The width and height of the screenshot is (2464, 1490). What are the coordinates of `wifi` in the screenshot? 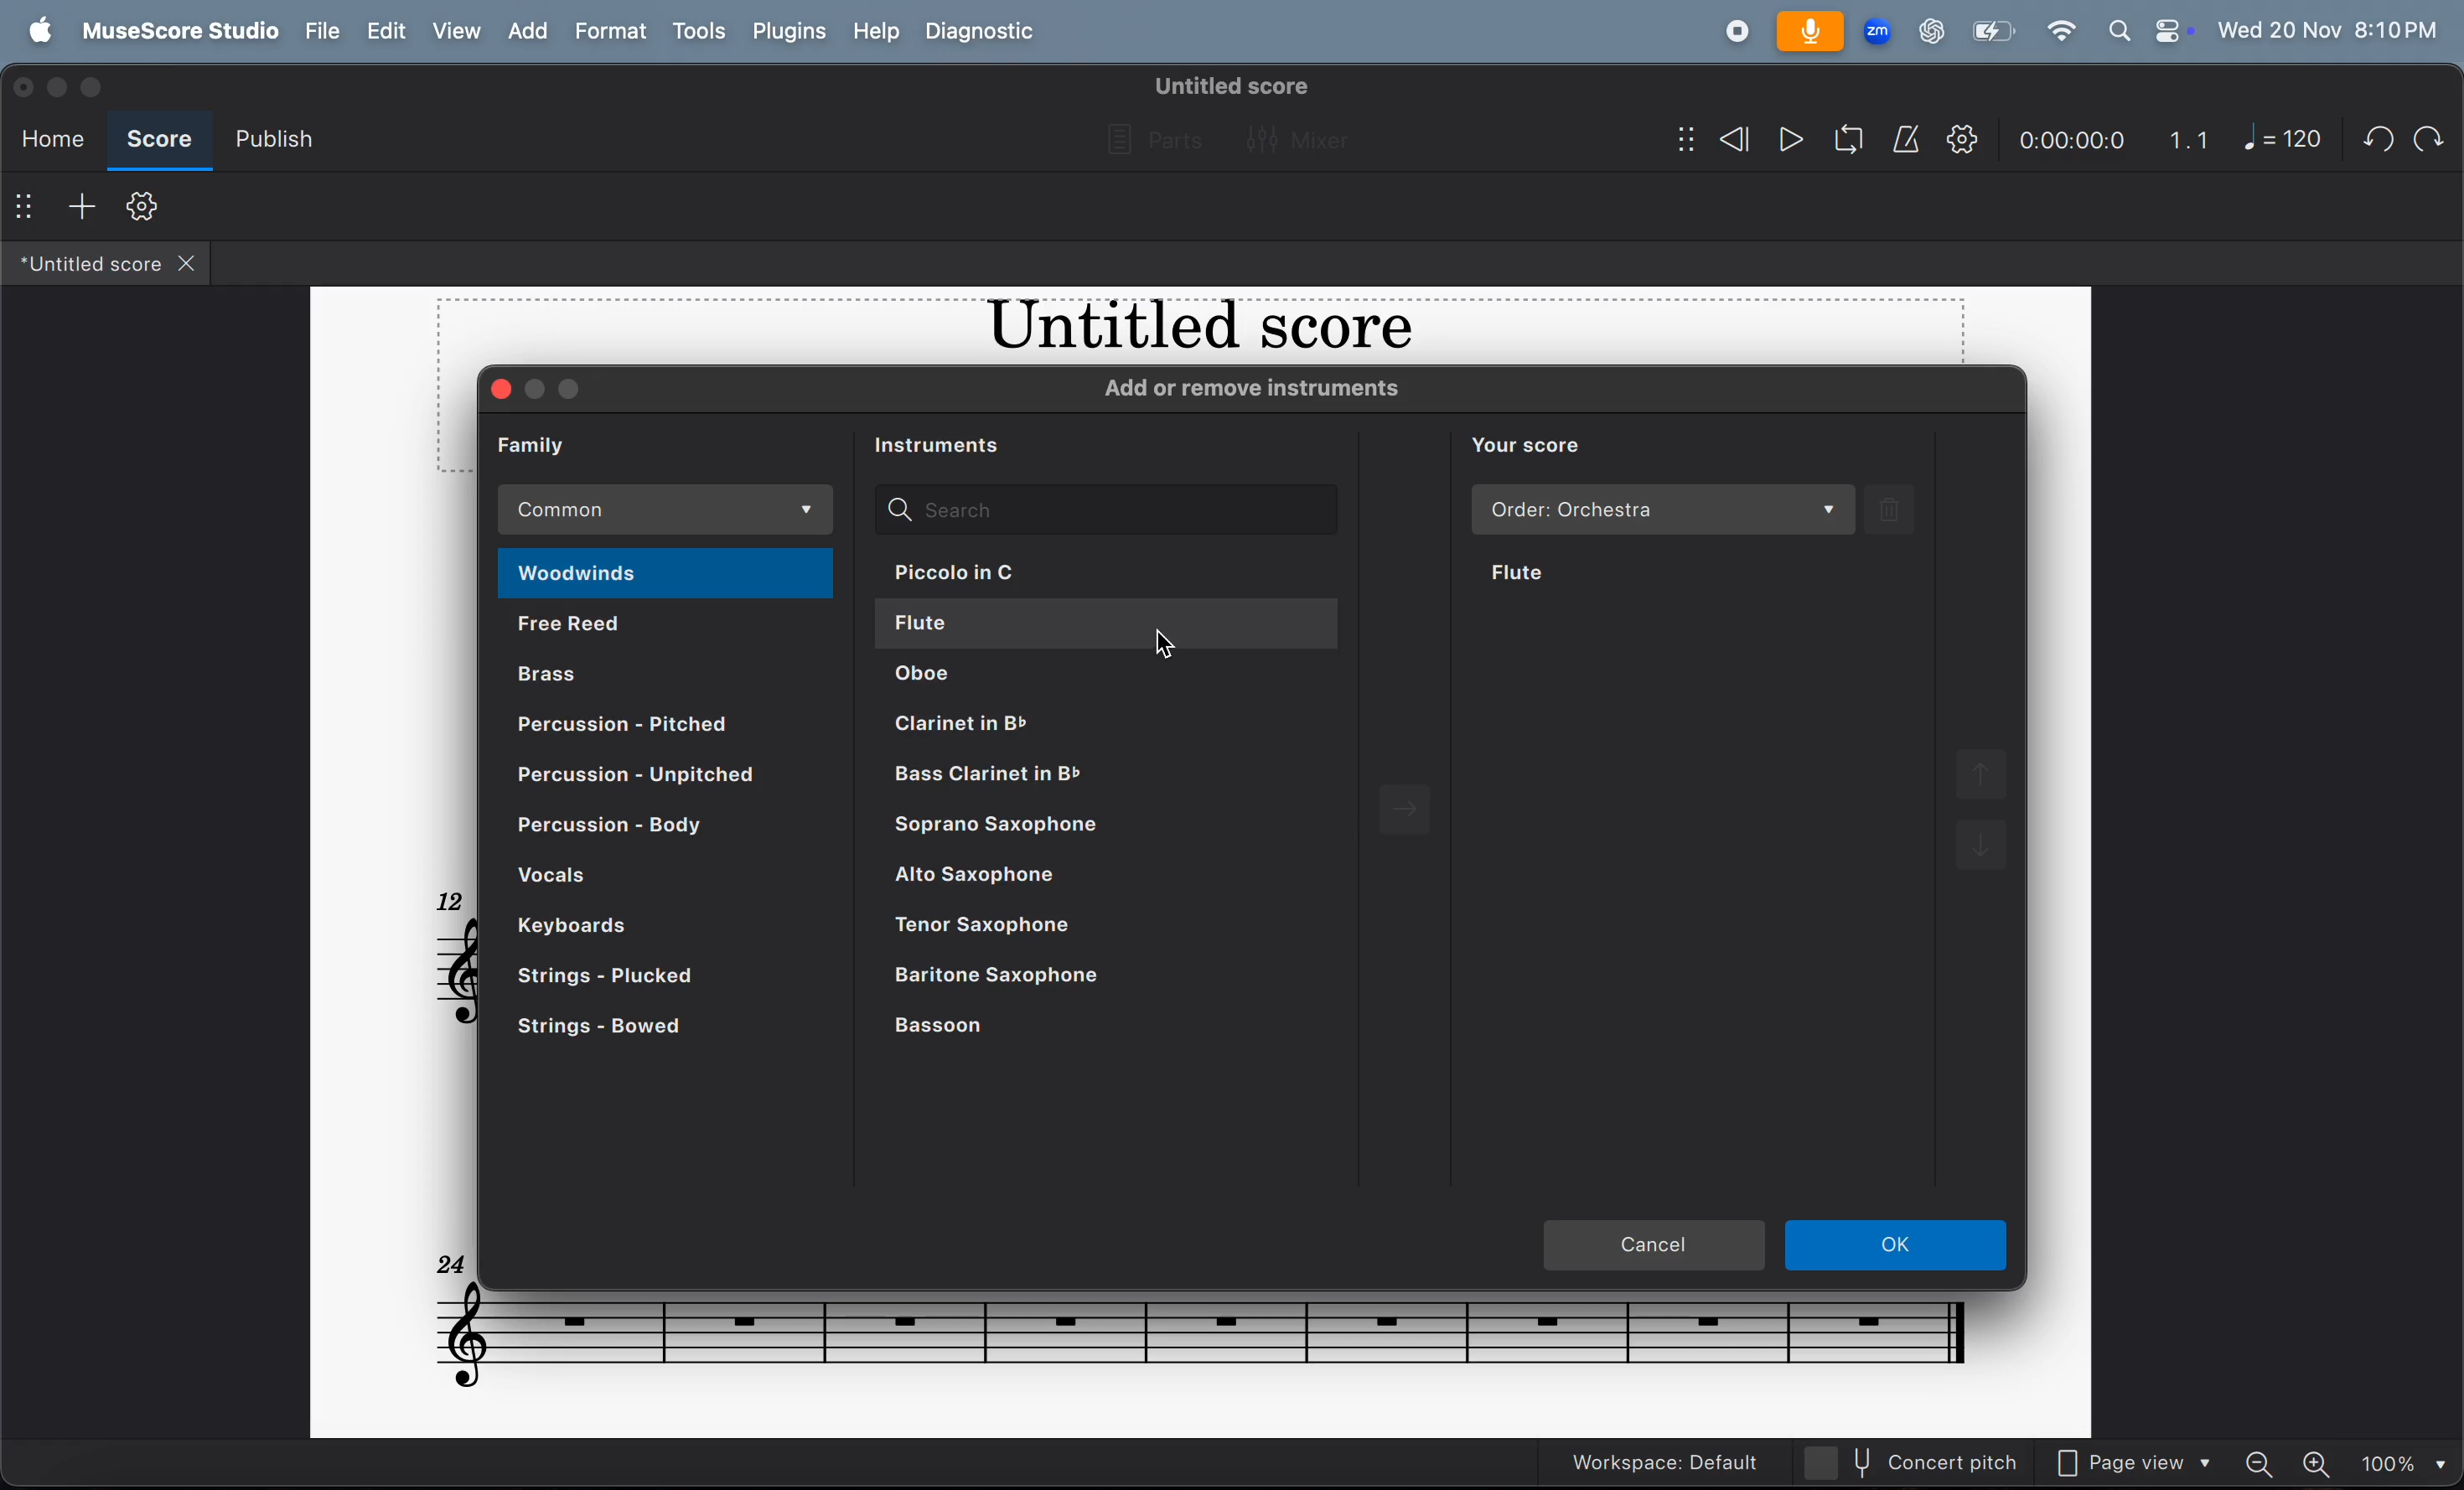 It's located at (2060, 30).